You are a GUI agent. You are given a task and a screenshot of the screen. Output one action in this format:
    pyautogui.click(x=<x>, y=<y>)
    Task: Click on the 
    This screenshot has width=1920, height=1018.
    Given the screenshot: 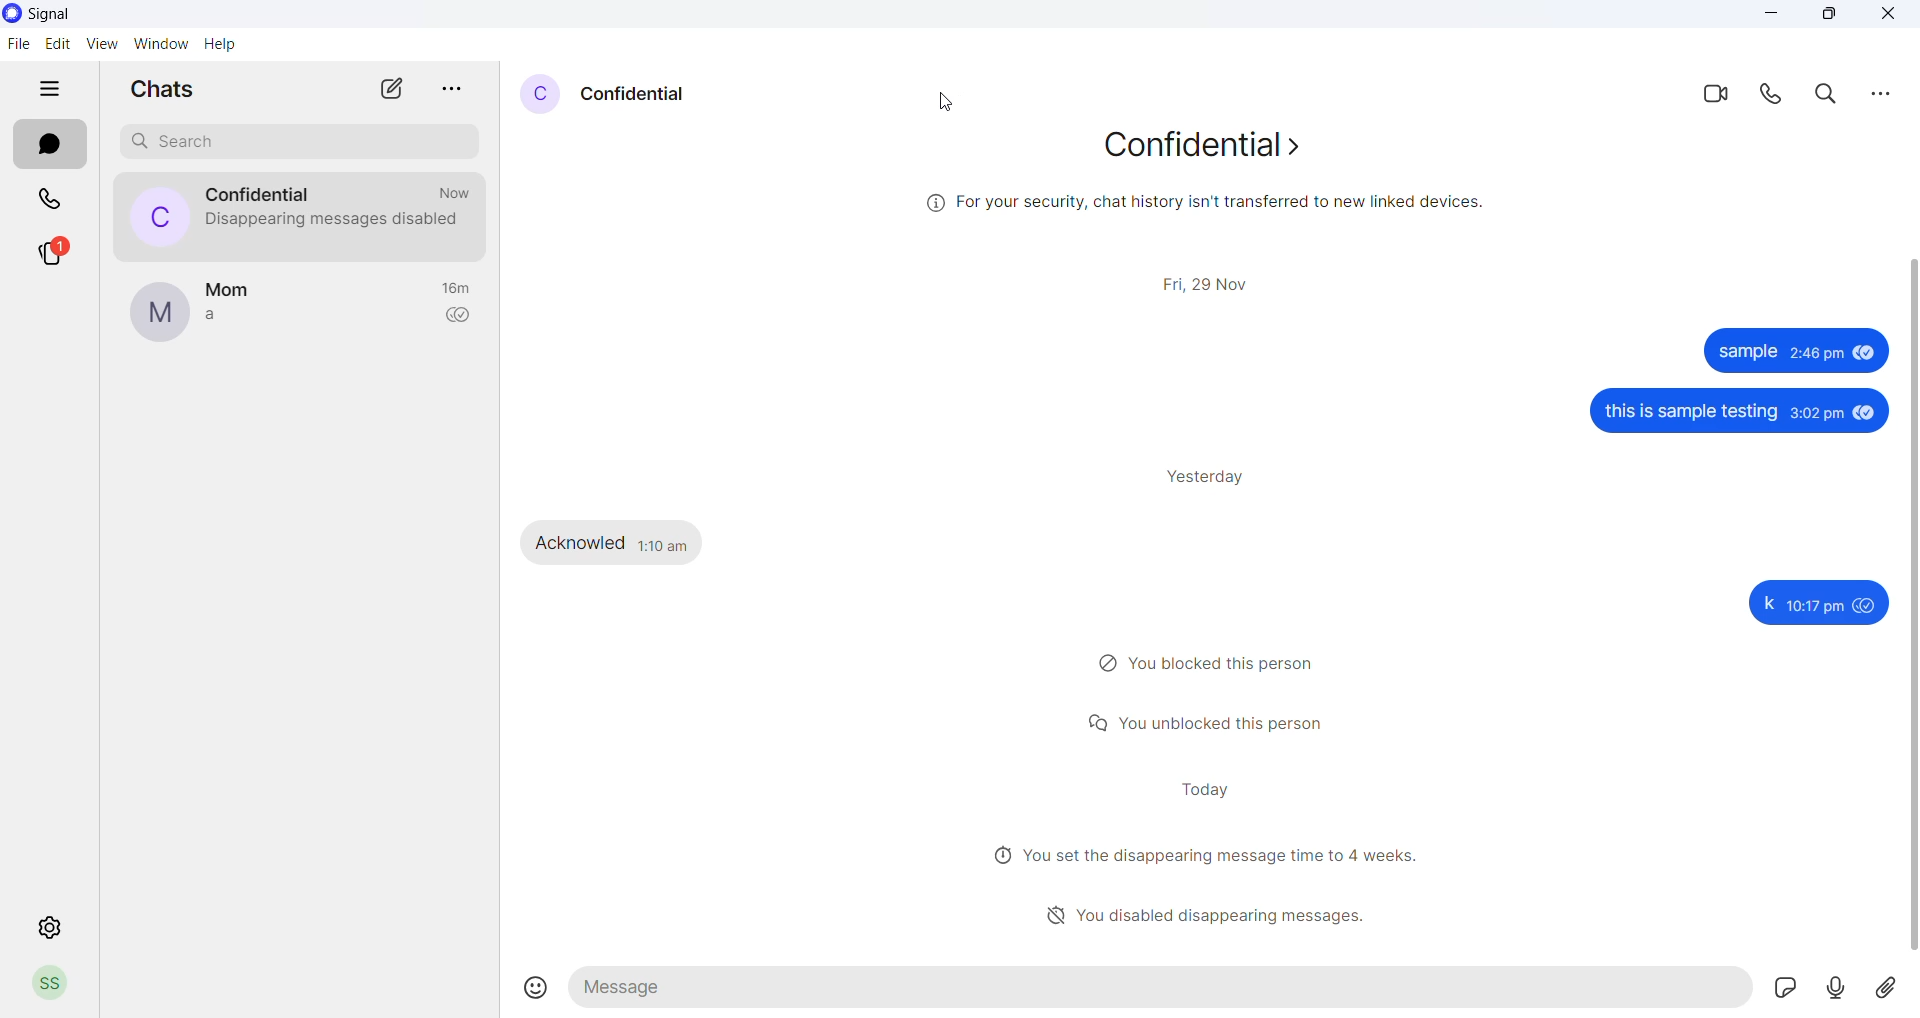 What is the action you would take?
    pyautogui.click(x=1889, y=990)
    